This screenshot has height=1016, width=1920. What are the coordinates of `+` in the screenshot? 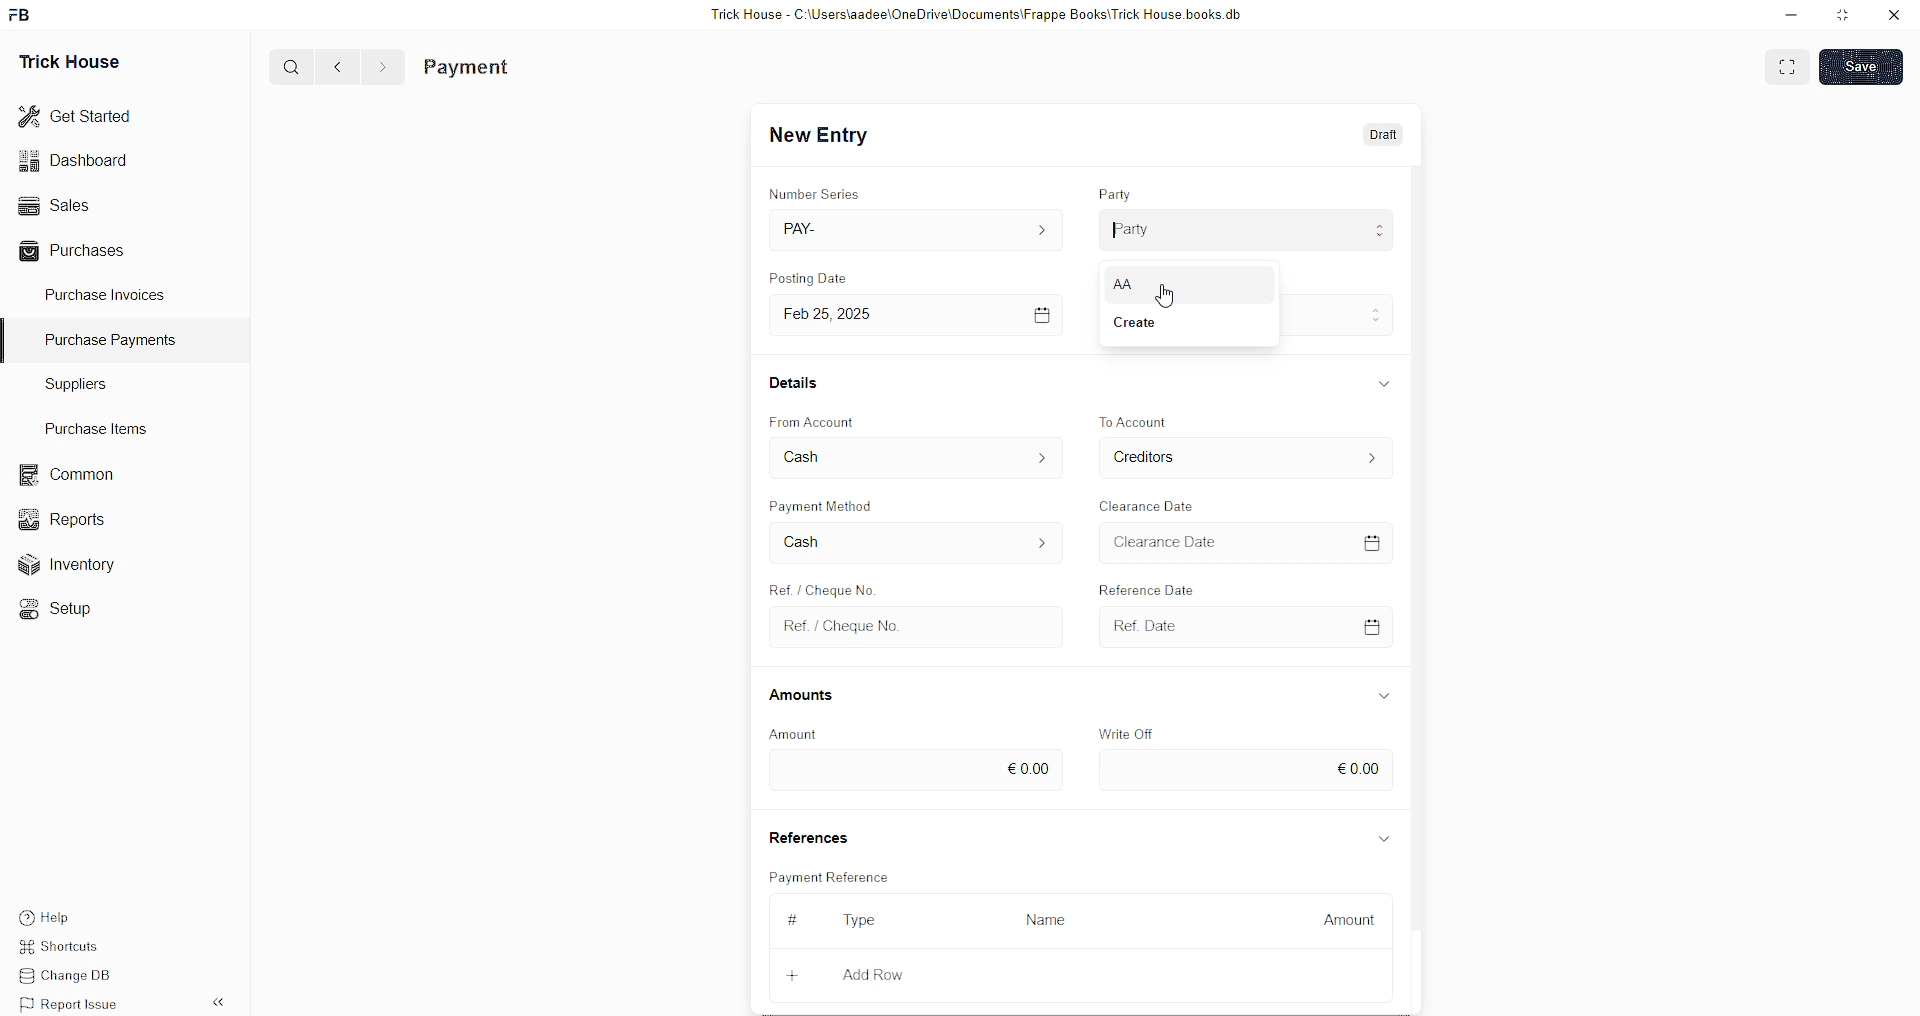 It's located at (795, 972).